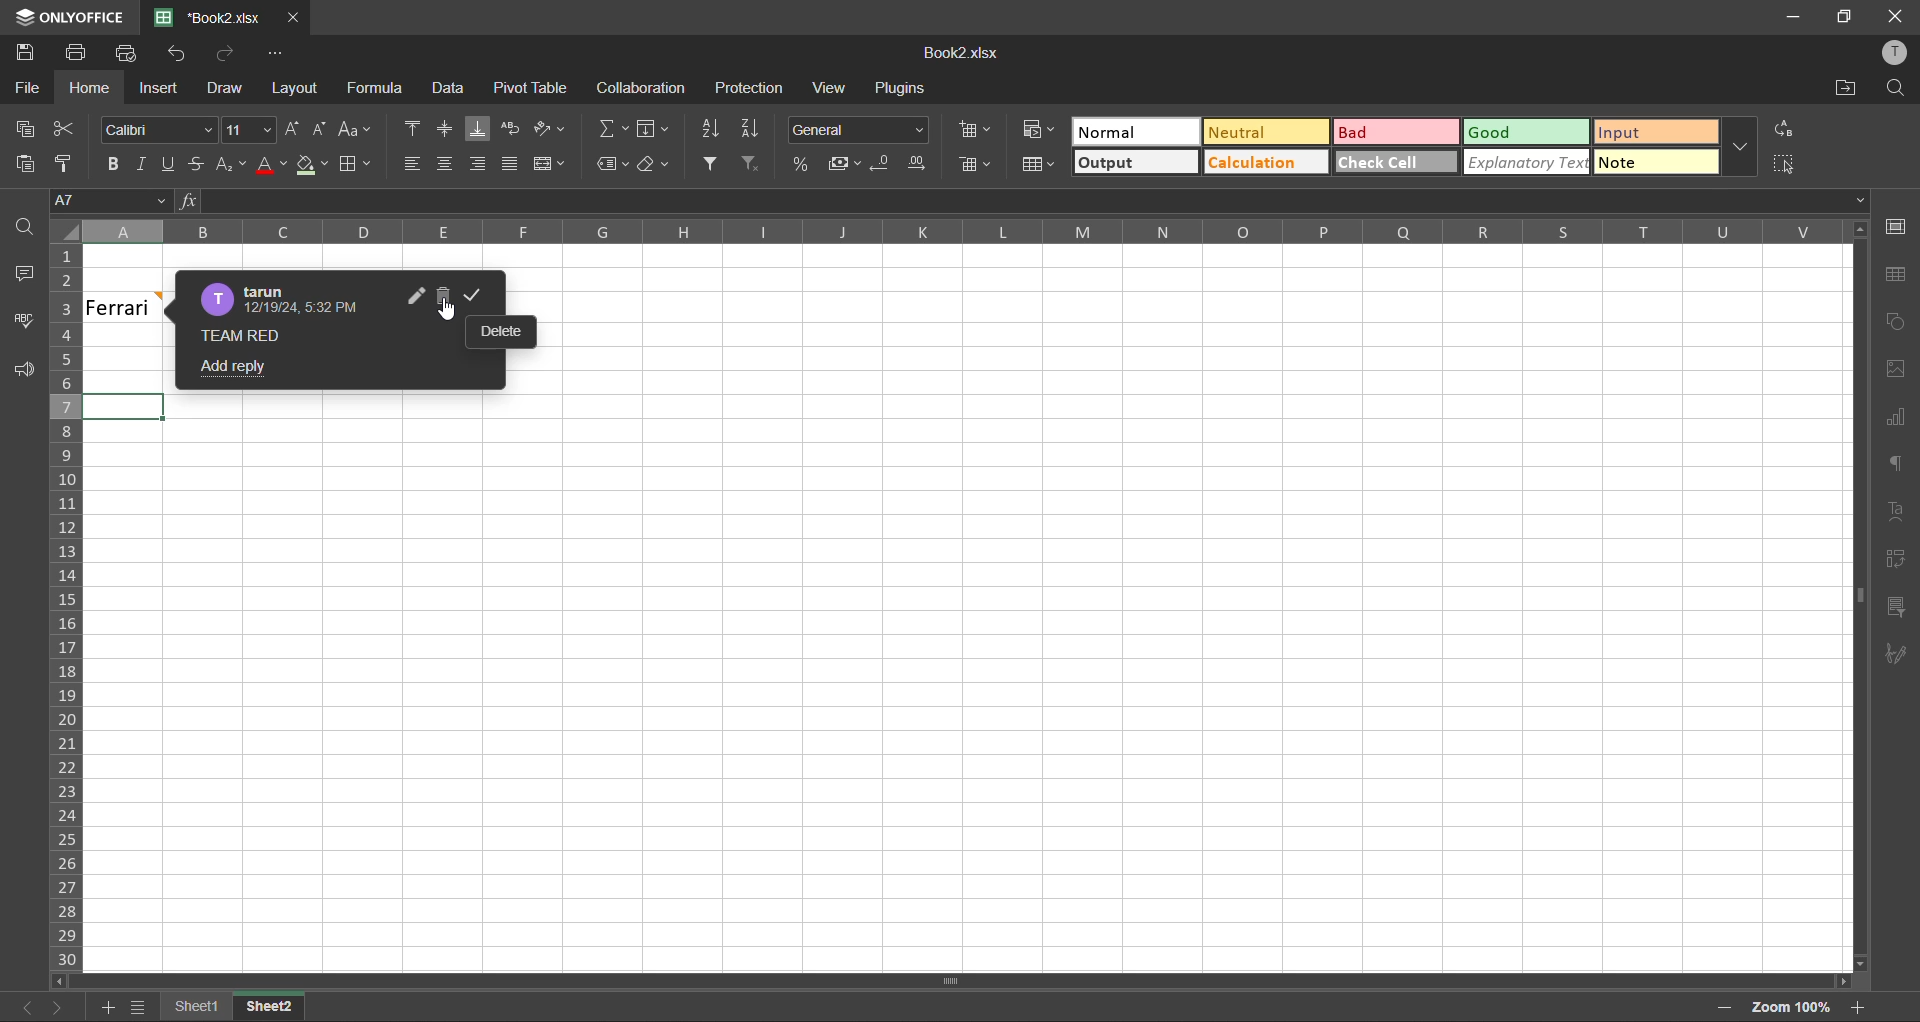  What do you see at coordinates (1652, 162) in the screenshot?
I see `note` at bounding box center [1652, 162].